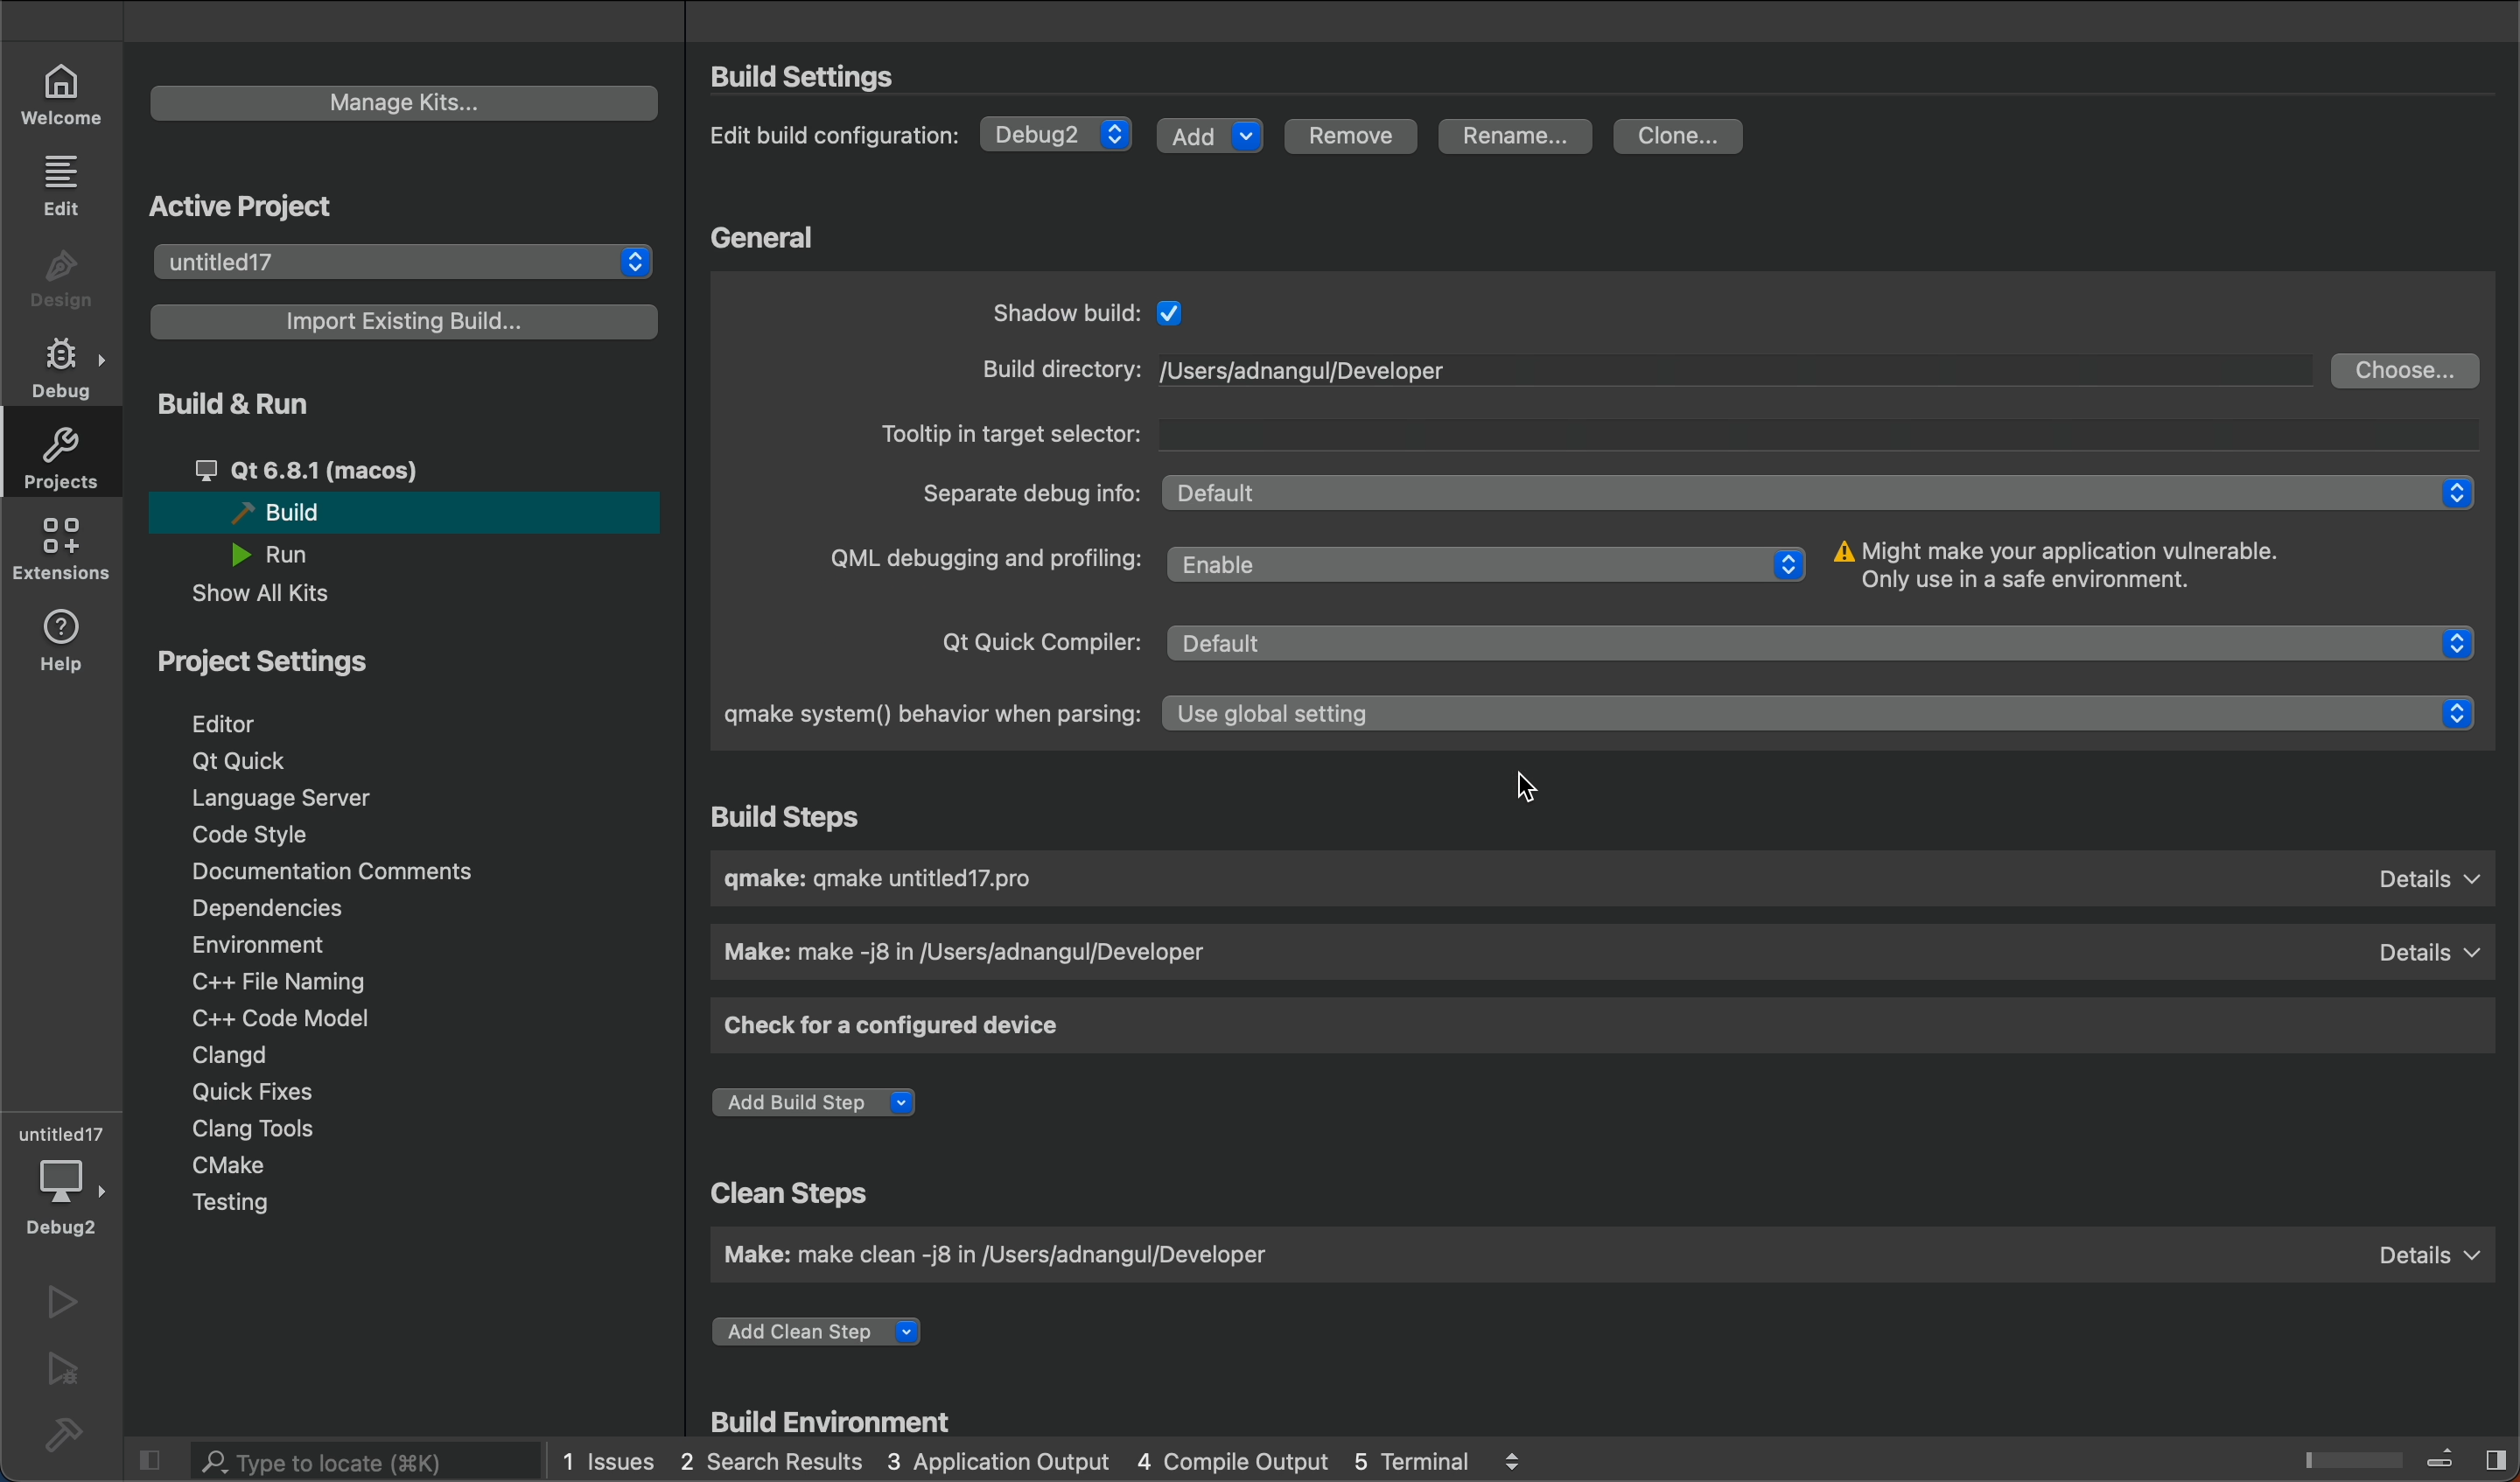 This screenshot has width=2520, height=1482. Describe the element at coordinates (251, 725) in the screenshot. I see `editor` at that location.